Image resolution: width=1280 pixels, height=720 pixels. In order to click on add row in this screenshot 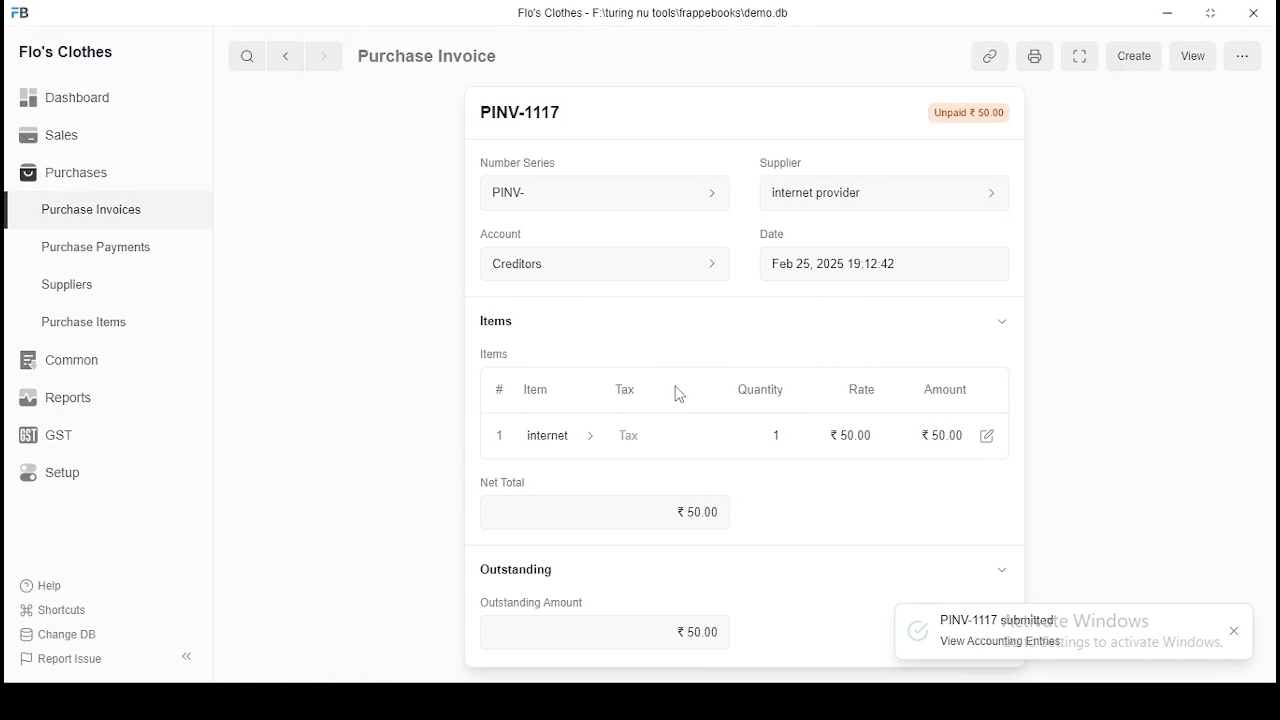, I will do `click(559, 435)`.